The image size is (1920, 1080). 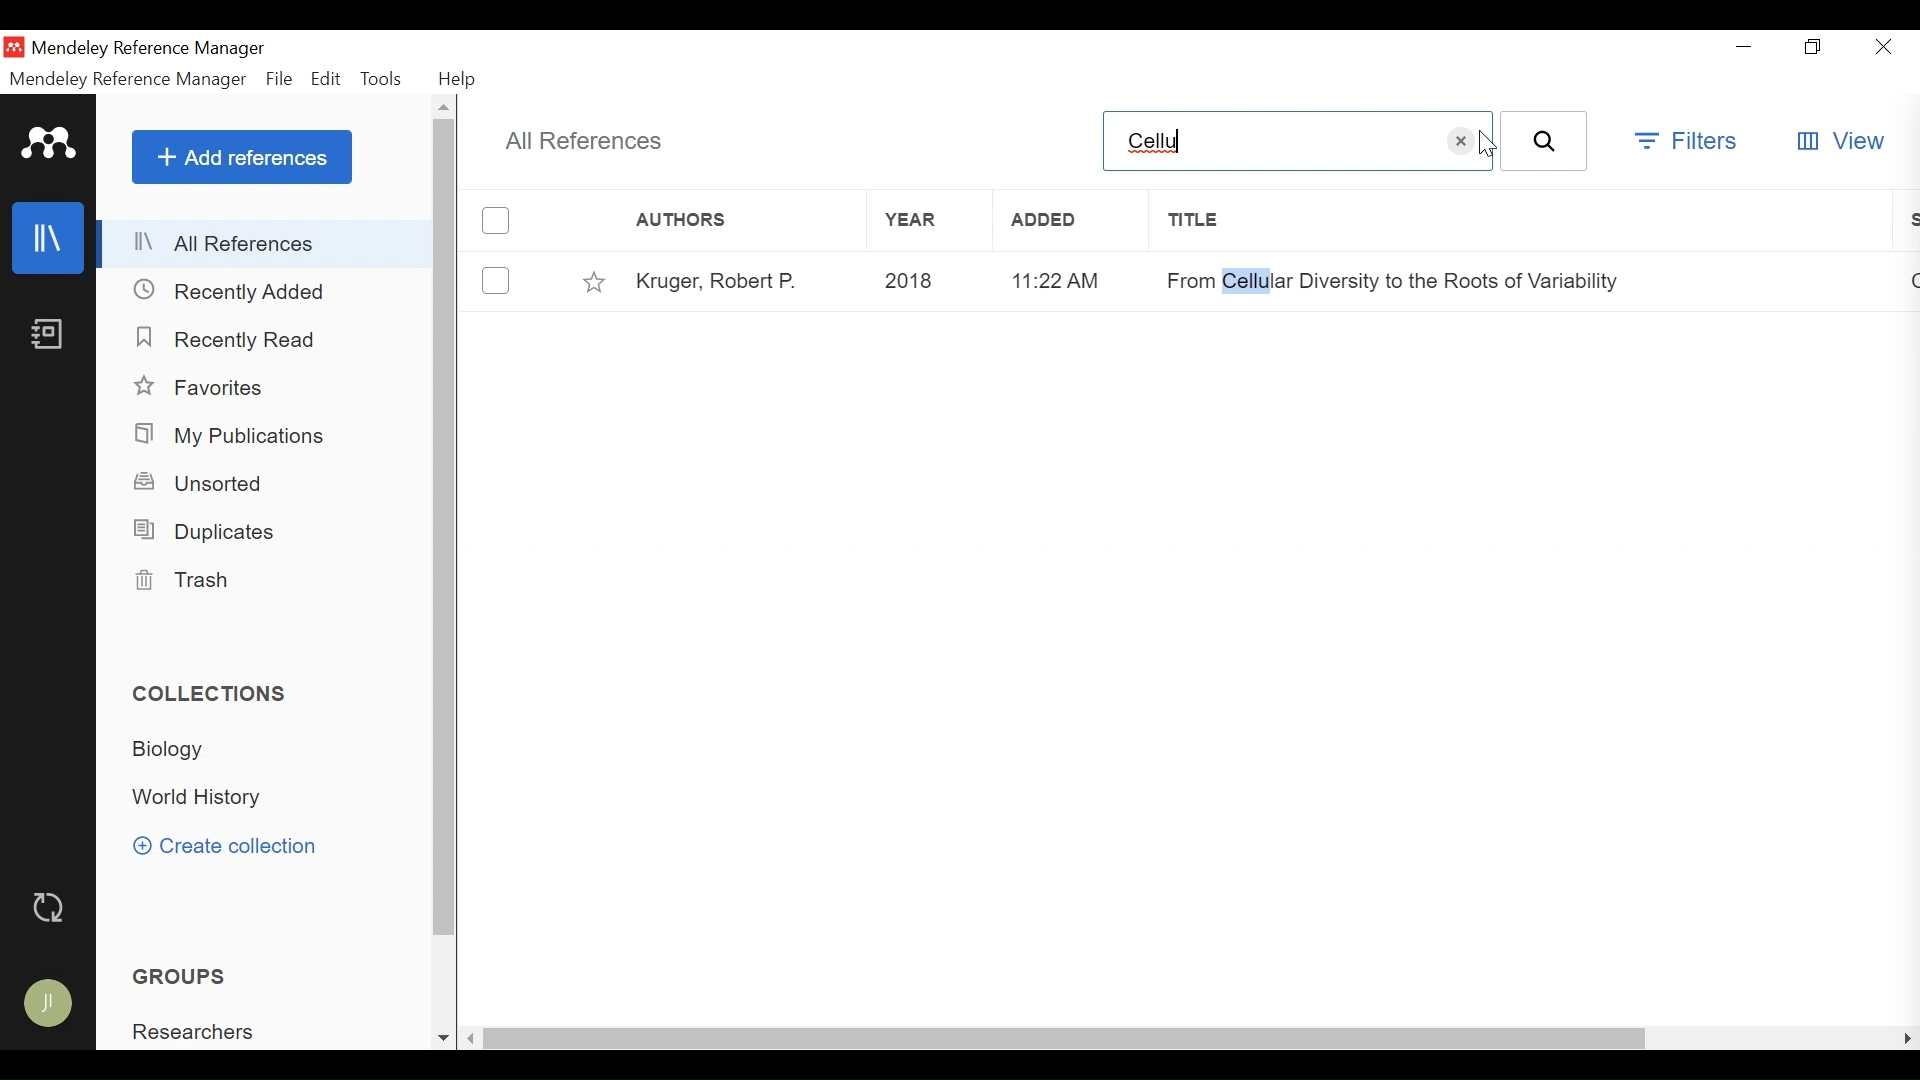 I want to click on Search Bar, so click(x=1269, y=140).